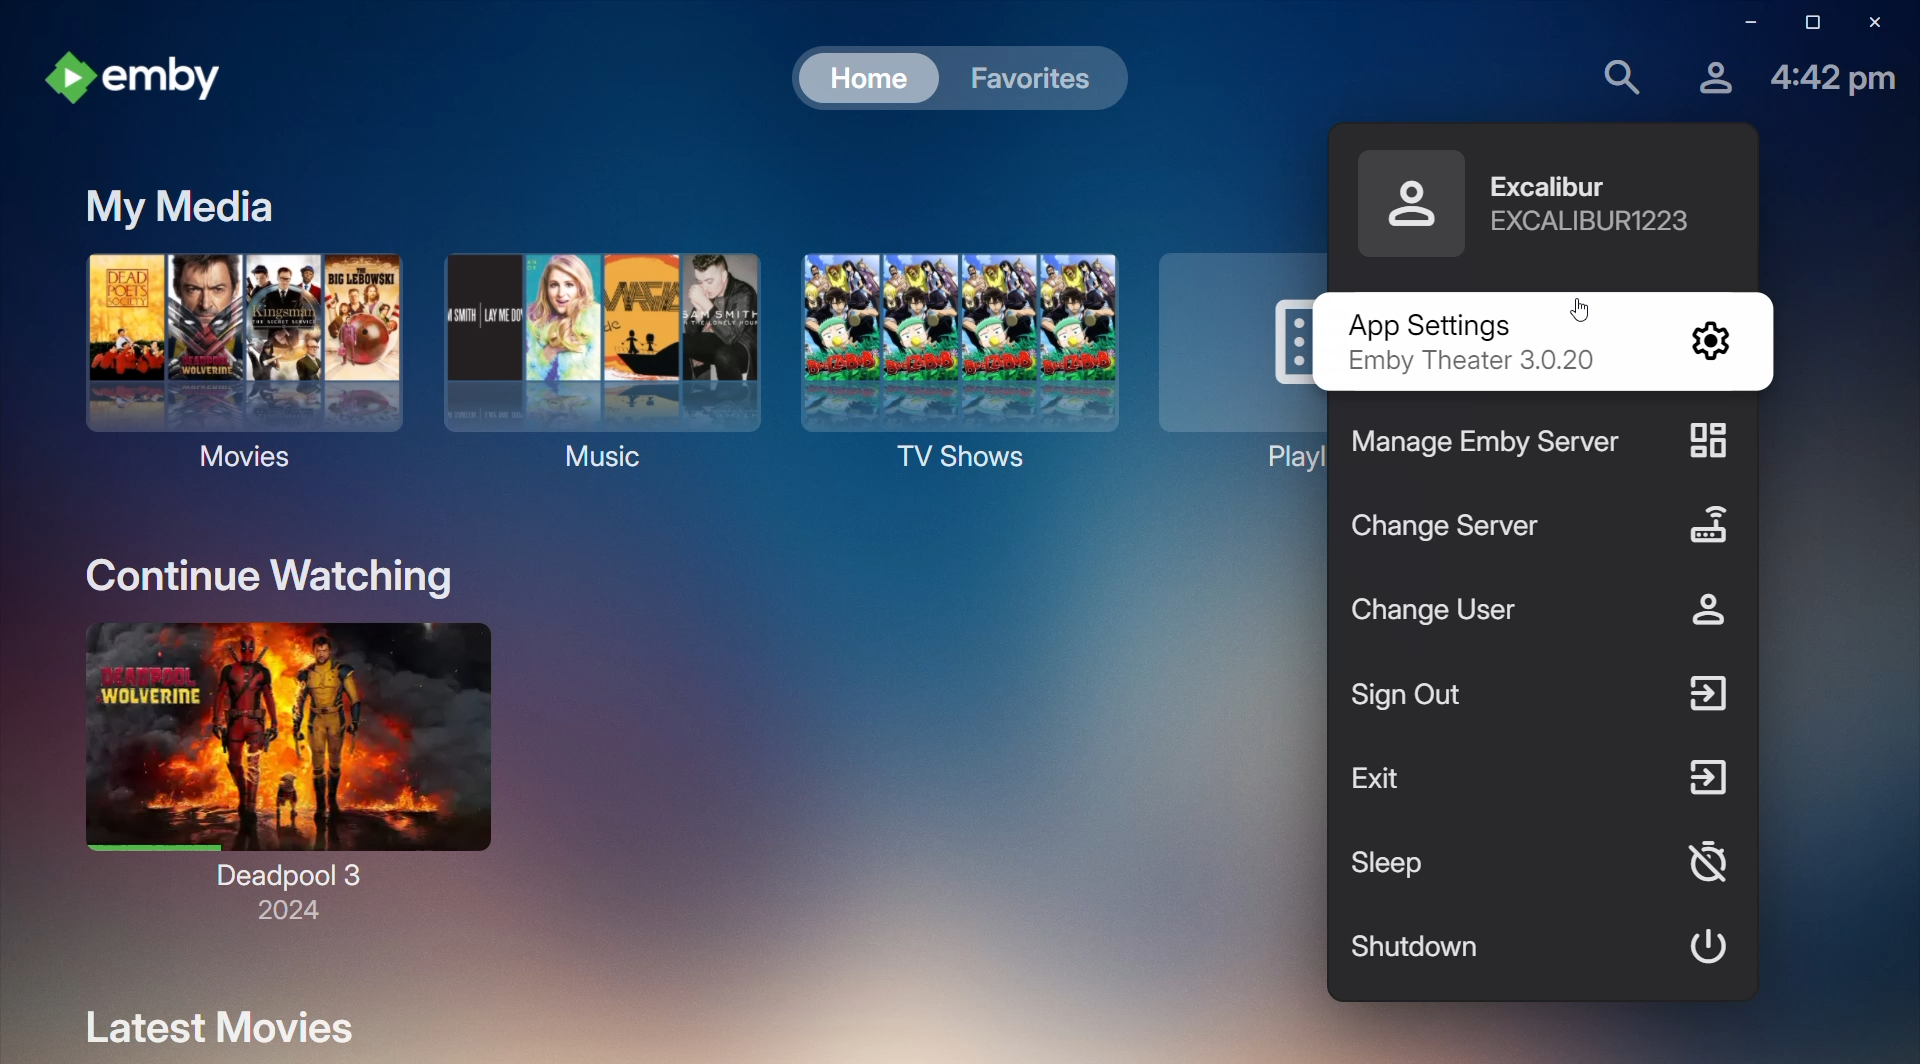 This screenshot has width=1920, height=1064. Describe the element at coordinates (1541, 781) in the screenshot. I see `Exit` at that location.